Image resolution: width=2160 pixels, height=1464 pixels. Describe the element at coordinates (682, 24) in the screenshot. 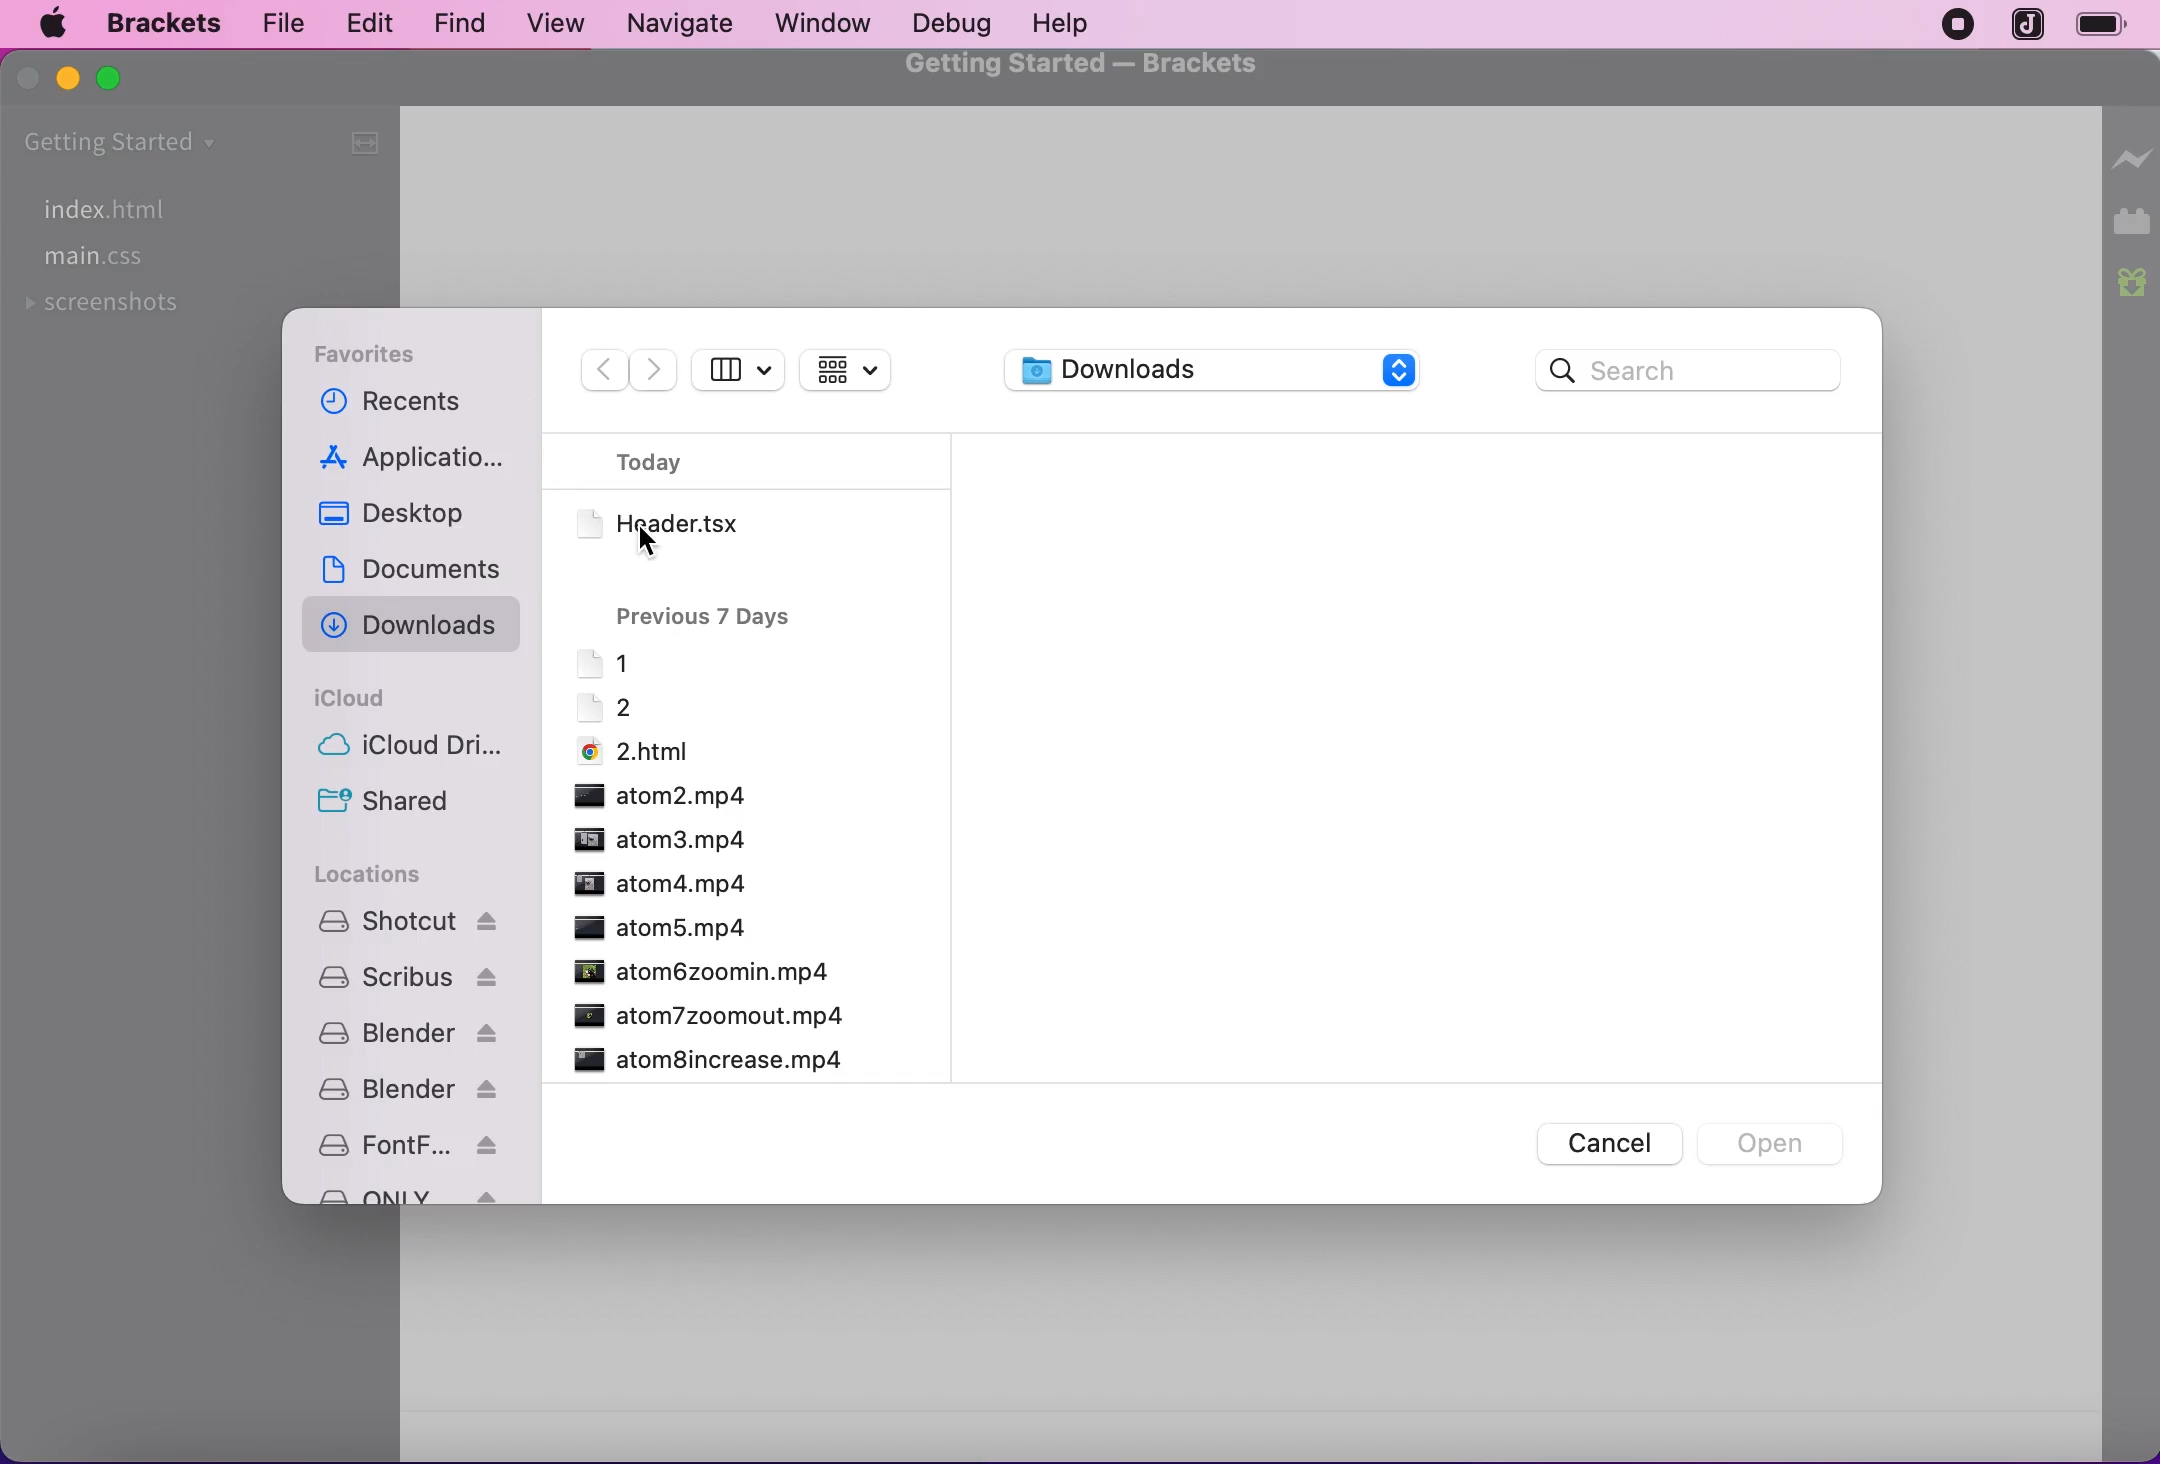

I see `navigate` at that location.